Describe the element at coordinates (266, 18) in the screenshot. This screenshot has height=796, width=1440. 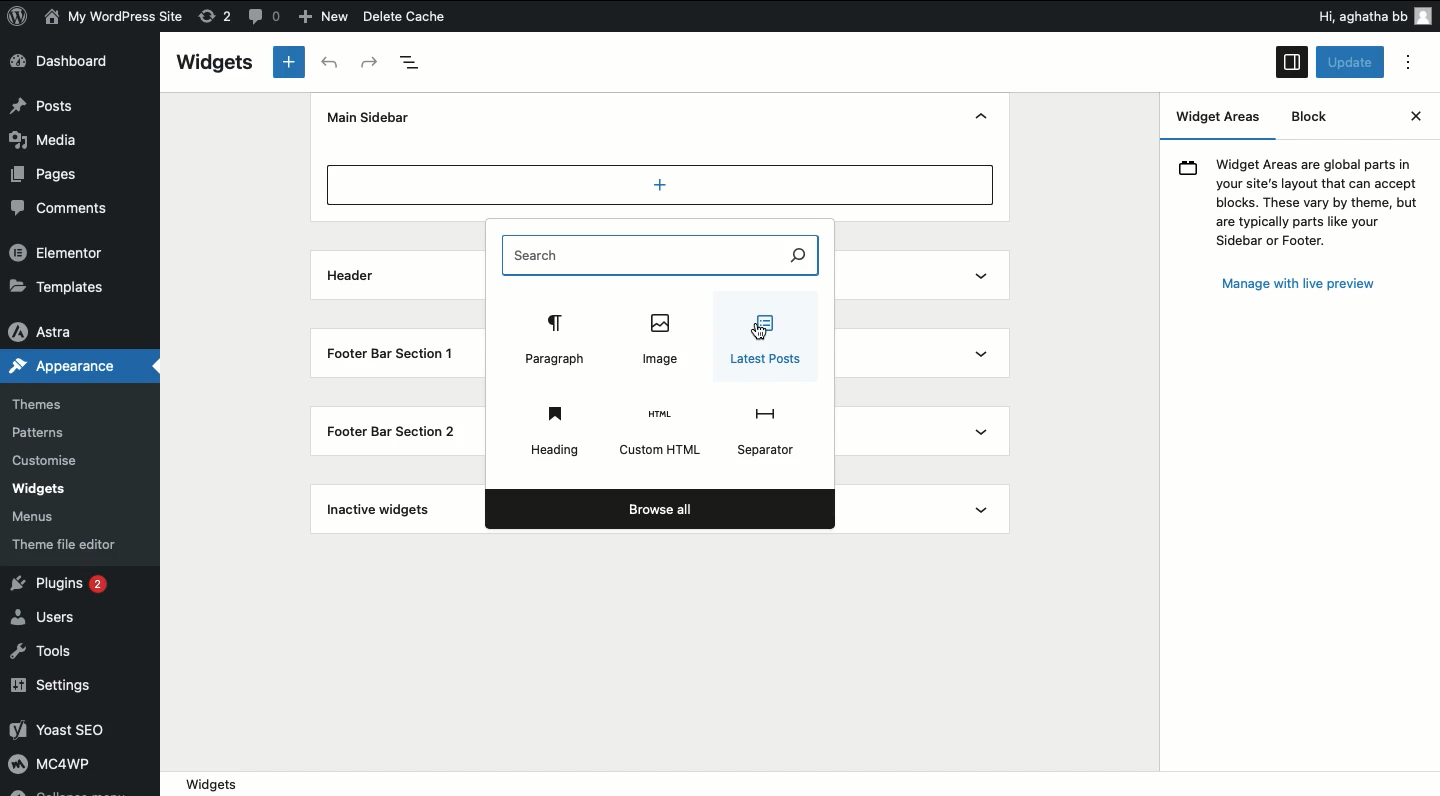
I see `comments` at that location.